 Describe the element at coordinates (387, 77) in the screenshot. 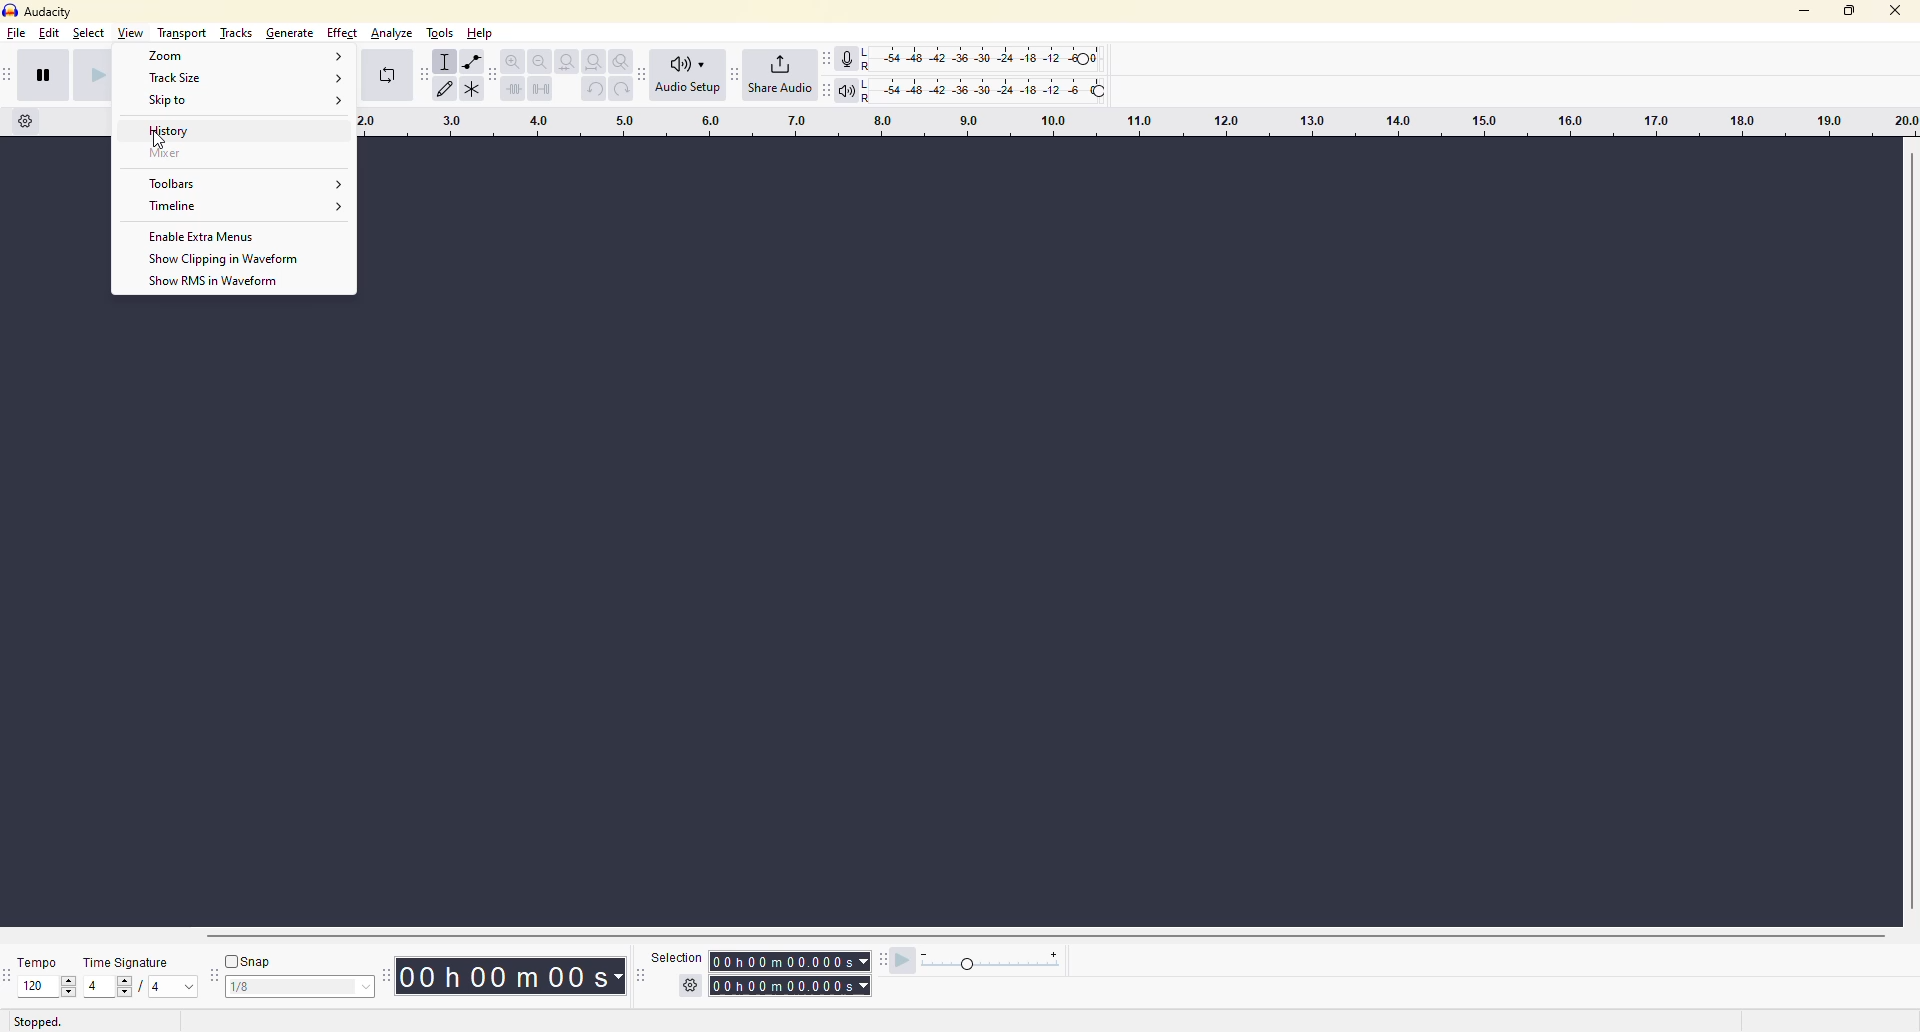

I see `enable looping` at that location.